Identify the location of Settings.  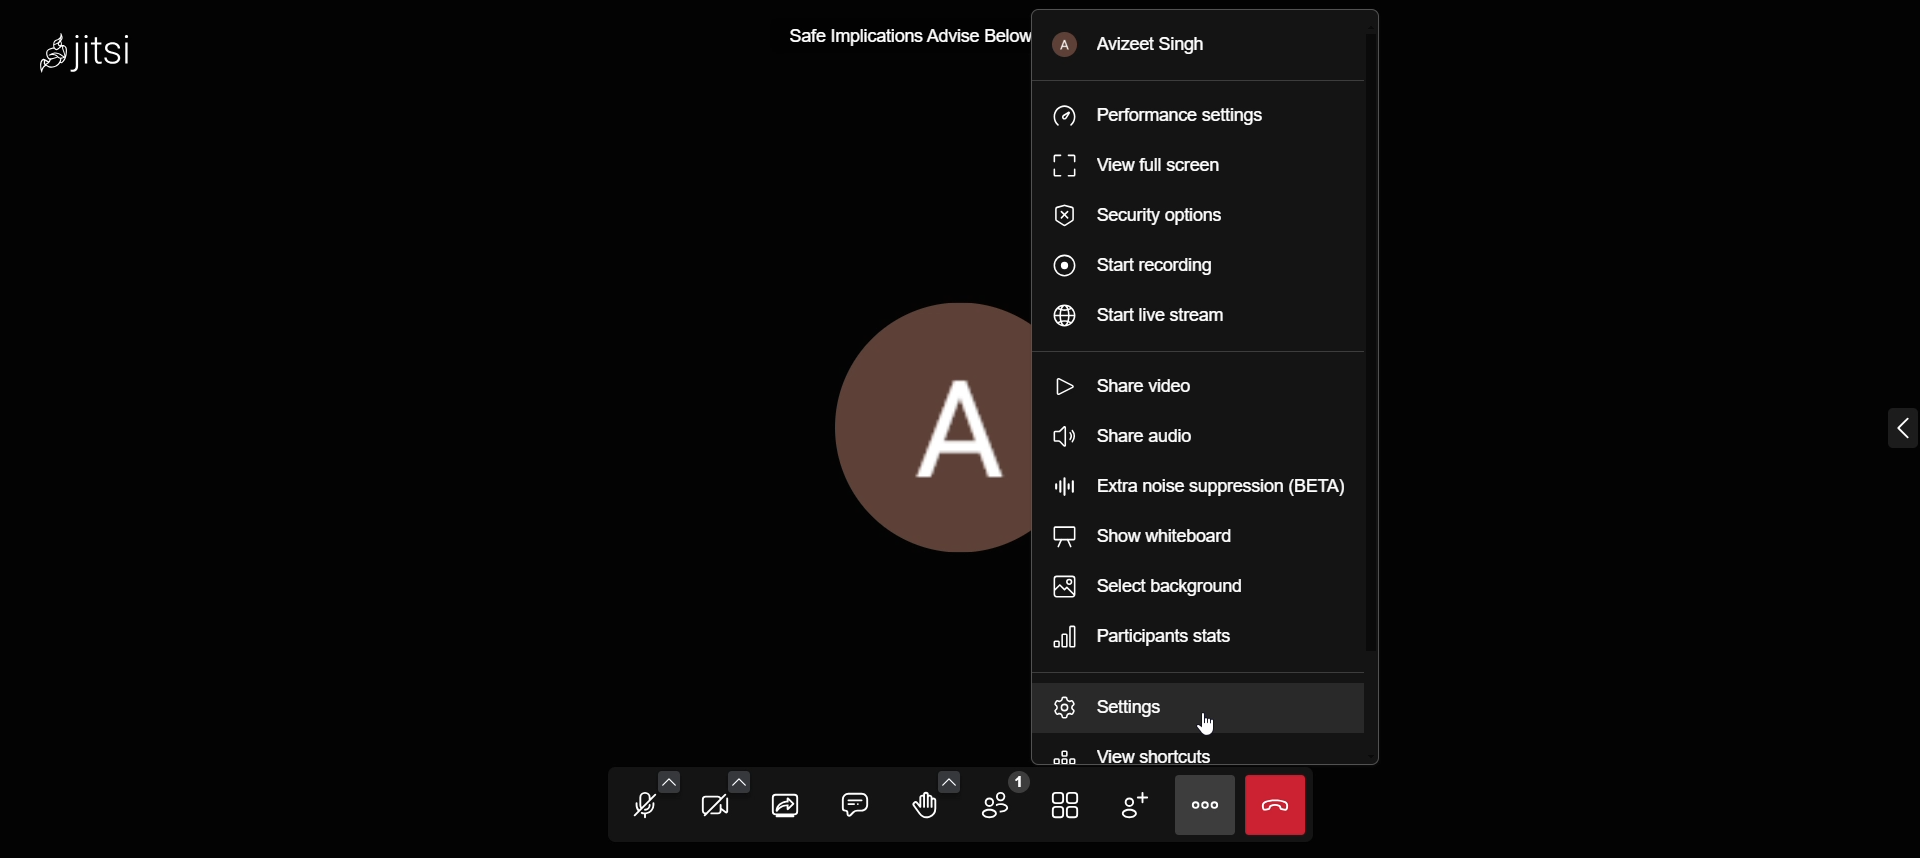
(1200, 706).